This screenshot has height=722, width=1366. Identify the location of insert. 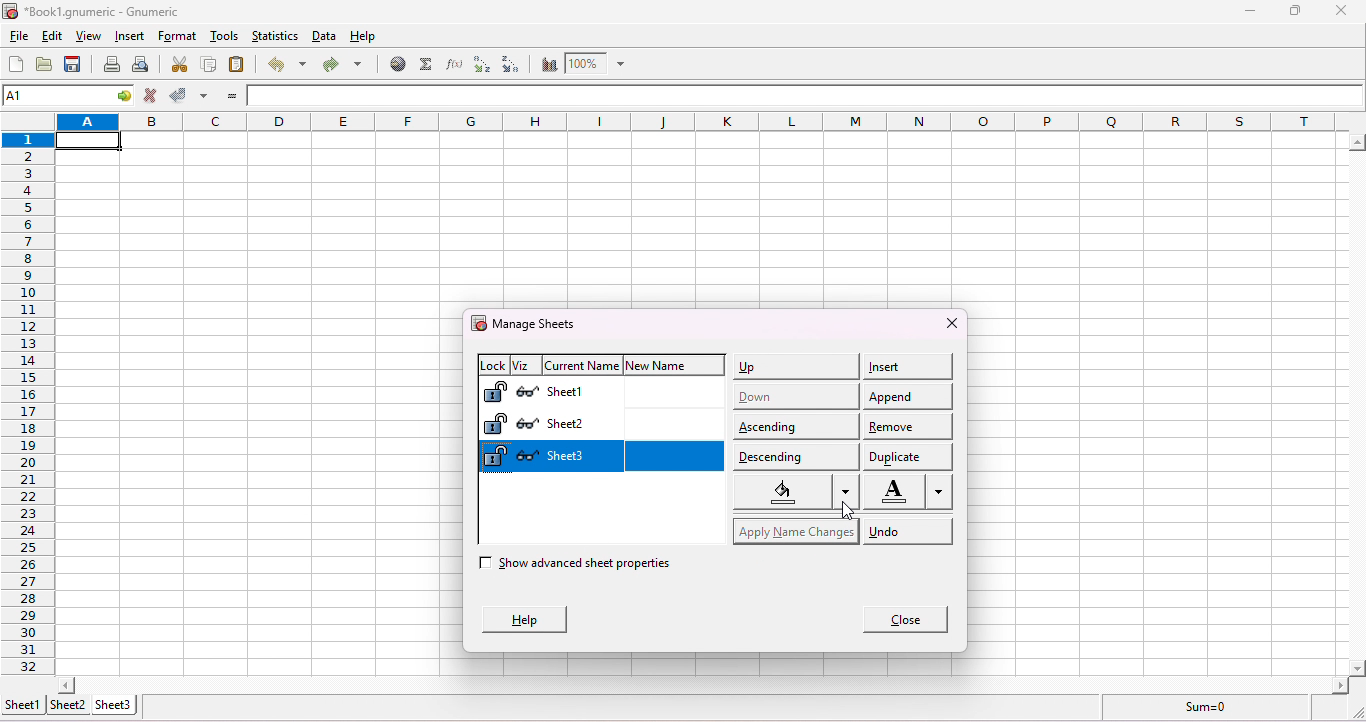
(132, 37).